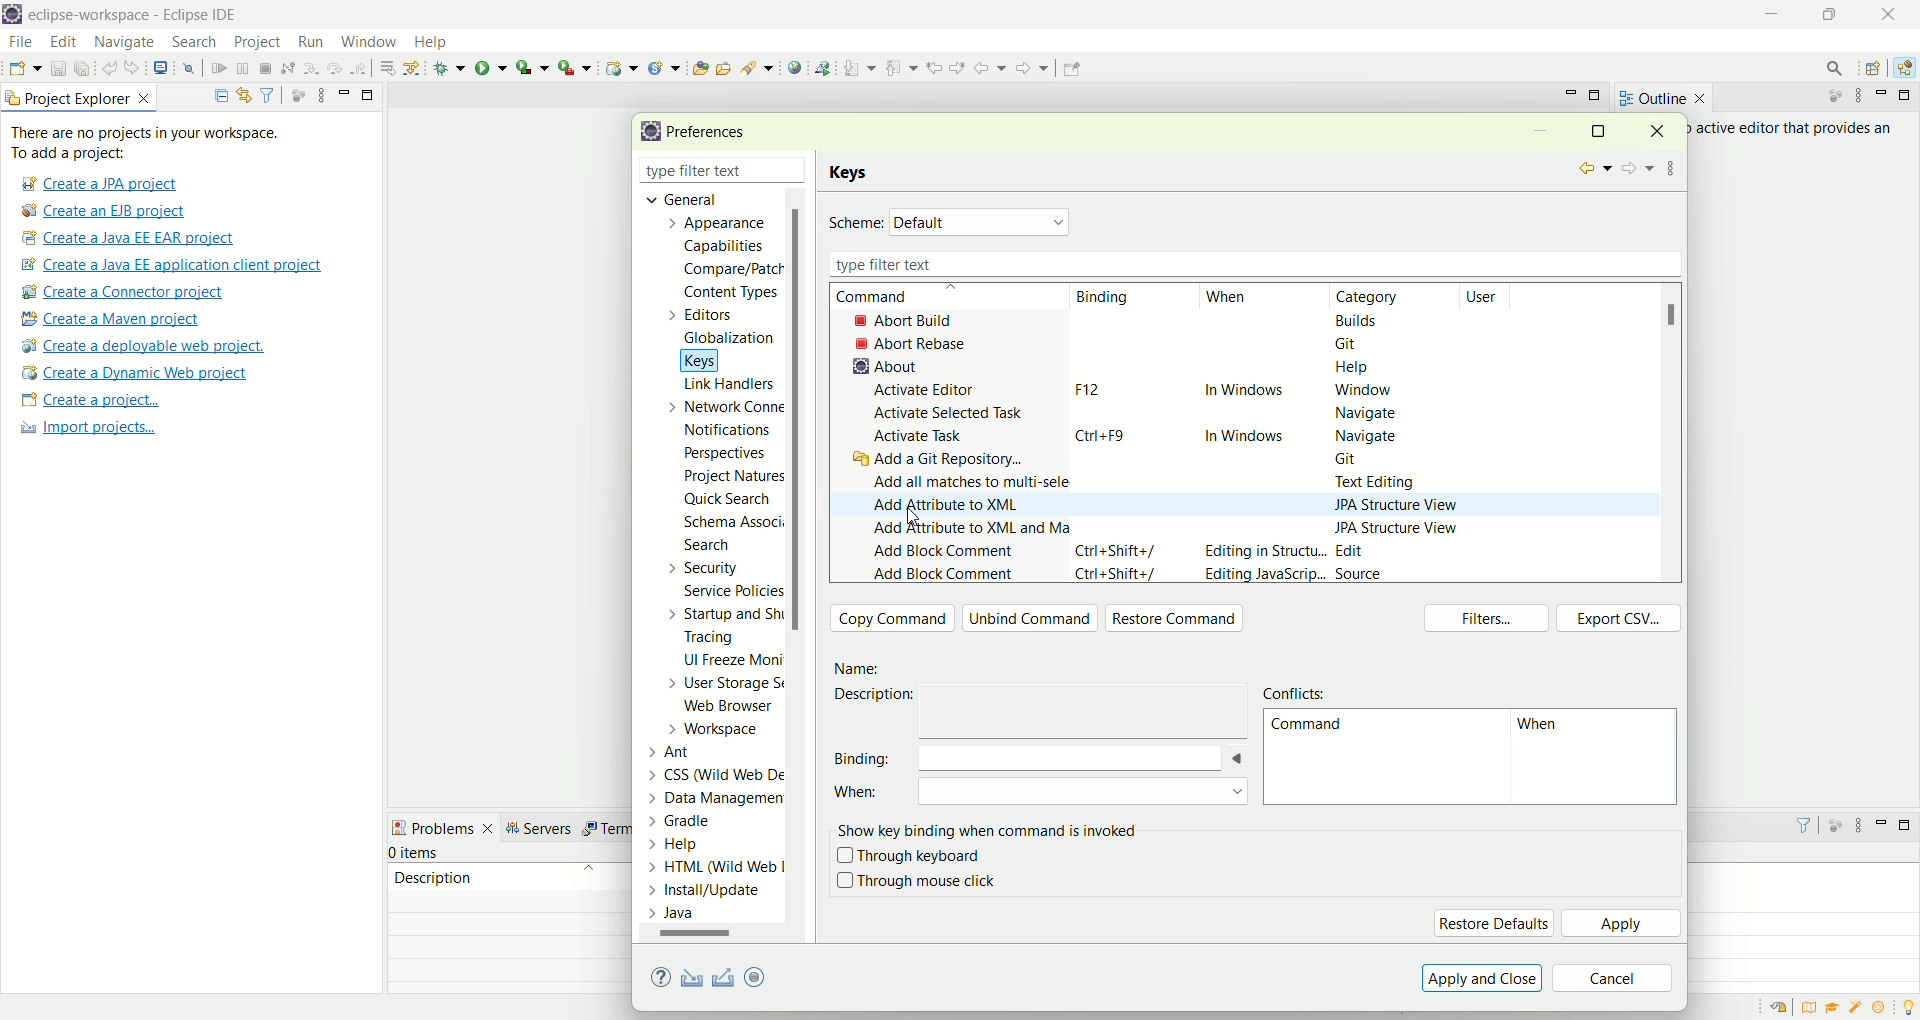 This screenshot has height=1020, width=1920. What do you see at coordinates (758, 976) in the screenshot?
I see `oomph preference` at bounding box center [758, 976].